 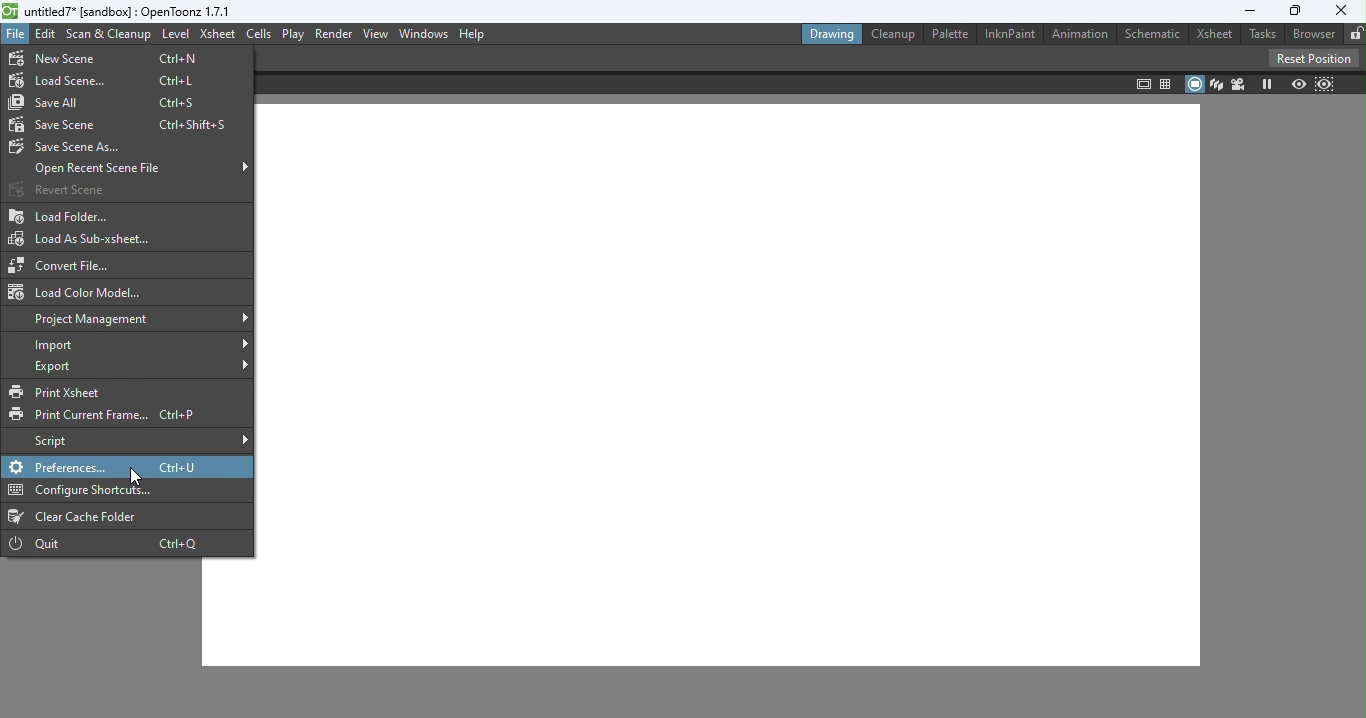 What do you see at coordinates (113, 57) in the screenshot?
I see `New scene` at bounding box center [113, 57].